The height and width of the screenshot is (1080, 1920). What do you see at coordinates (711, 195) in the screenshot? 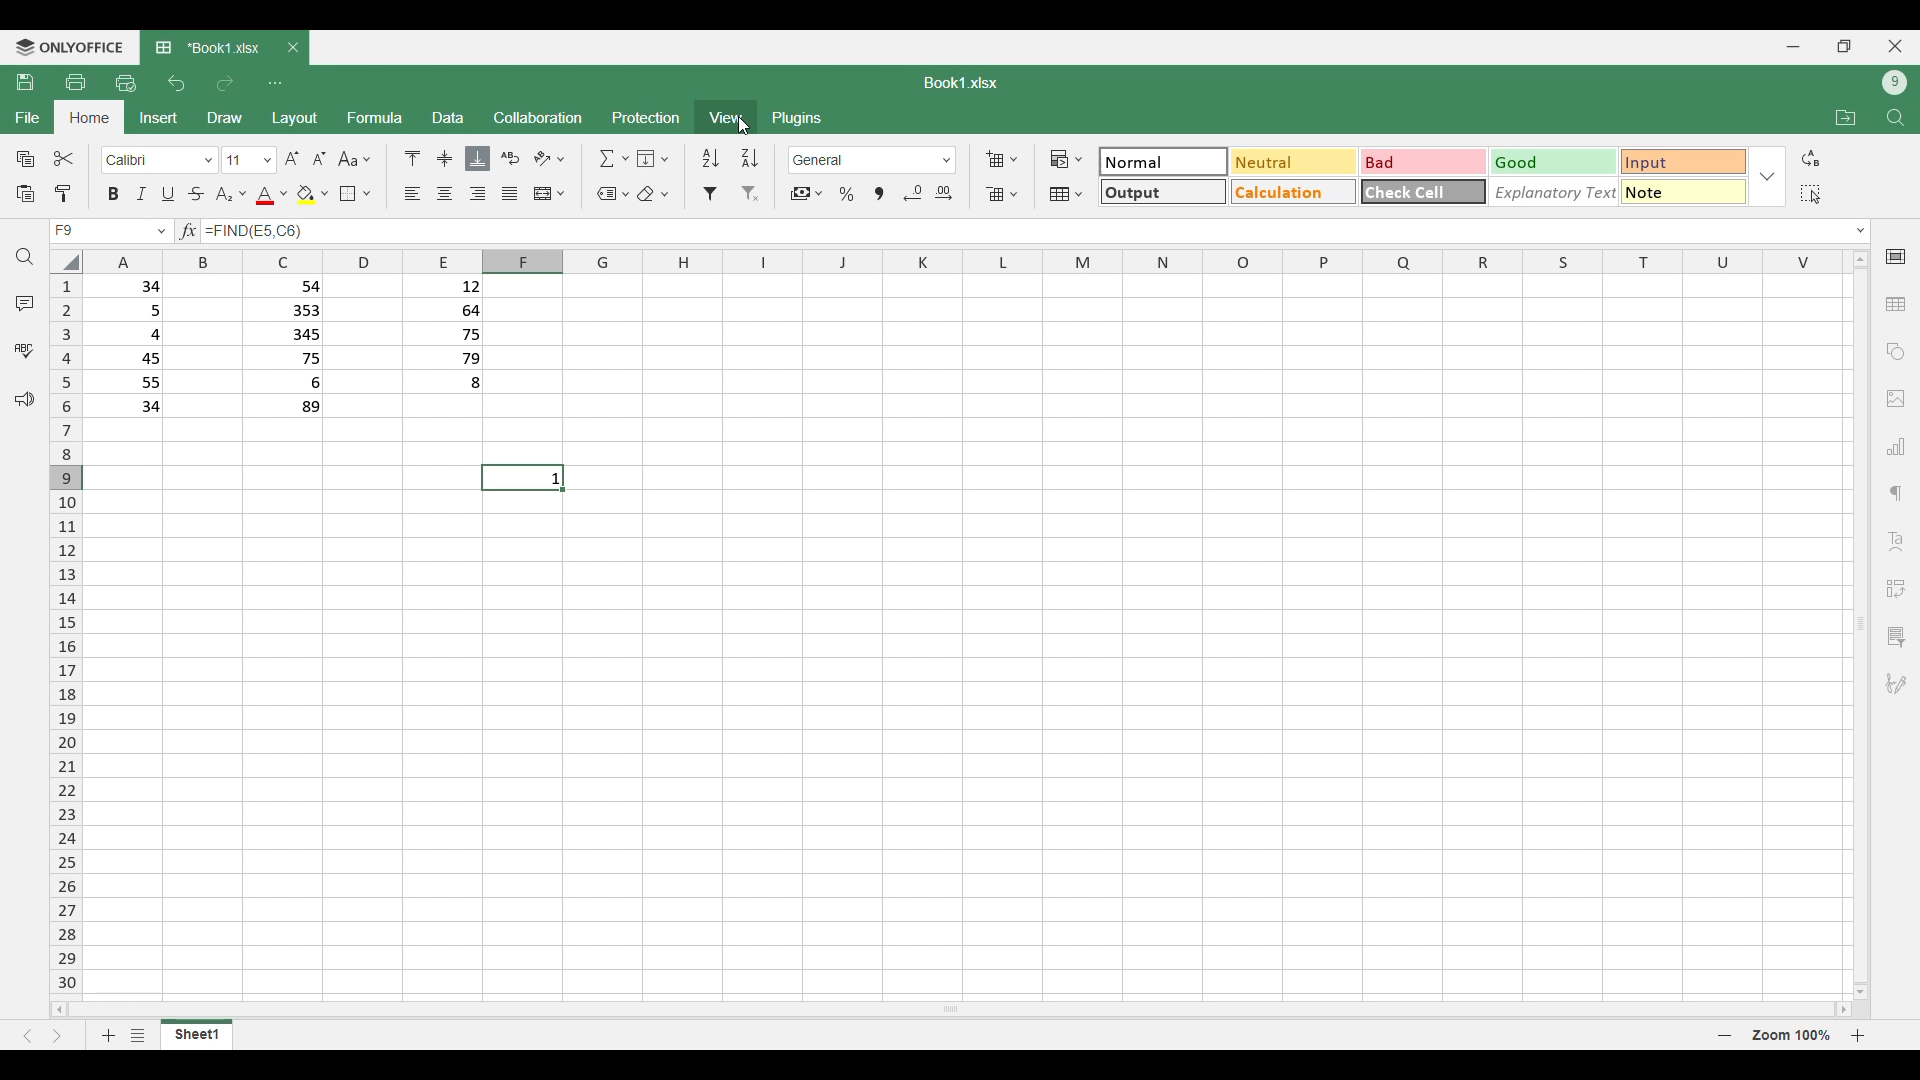
I see `Add filter` at bounding box center [711, 195].